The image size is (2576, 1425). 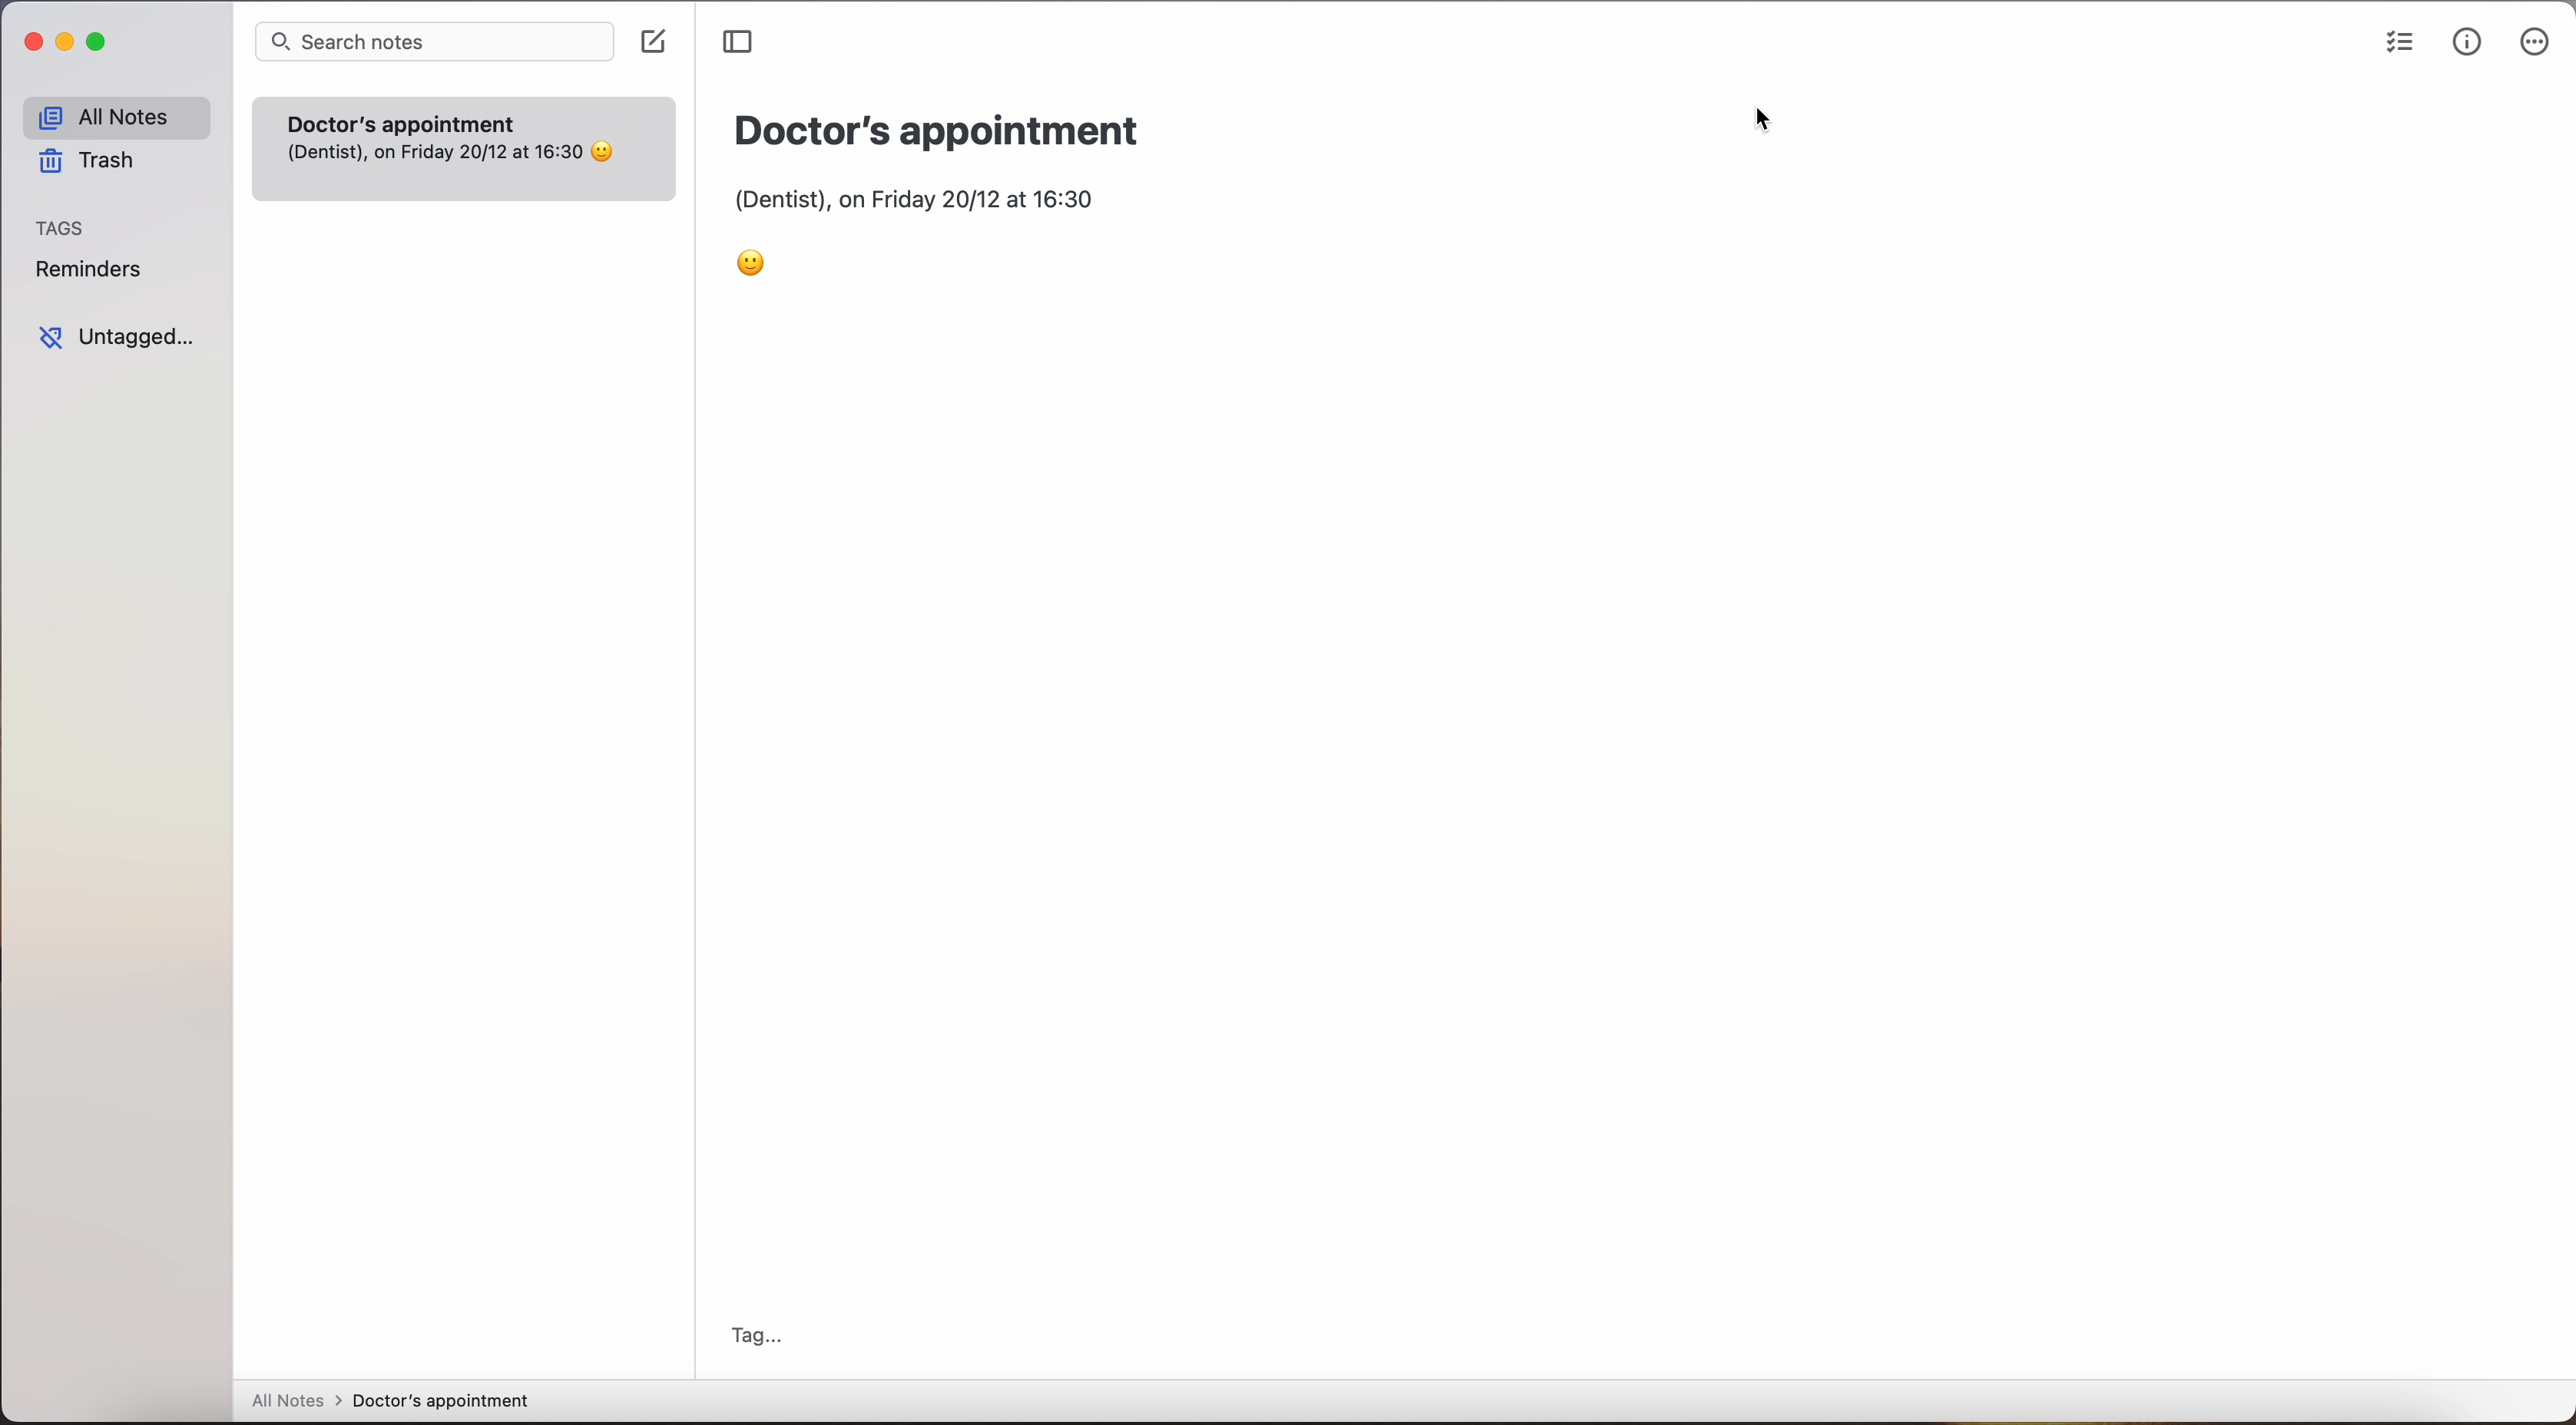 I want to click on all notes, so click(x=116, y=116).